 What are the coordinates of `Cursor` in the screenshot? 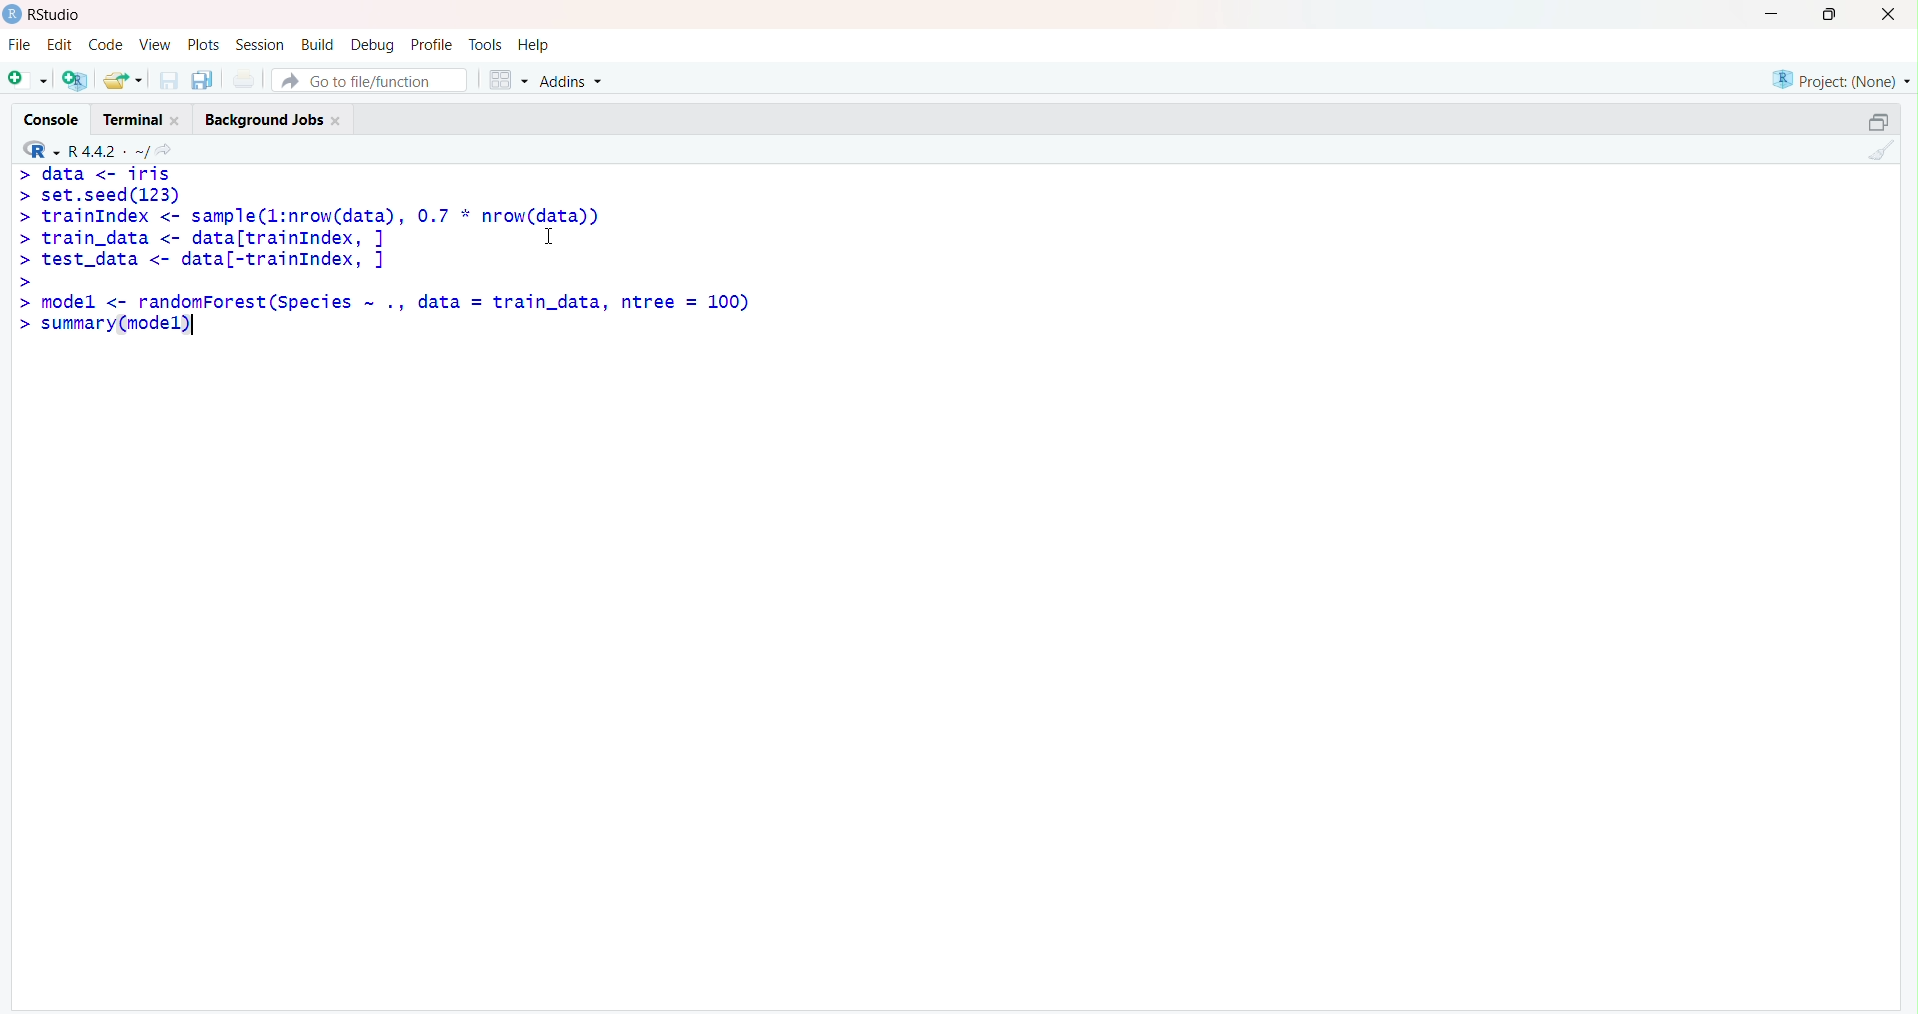 It's located at (558, 236).